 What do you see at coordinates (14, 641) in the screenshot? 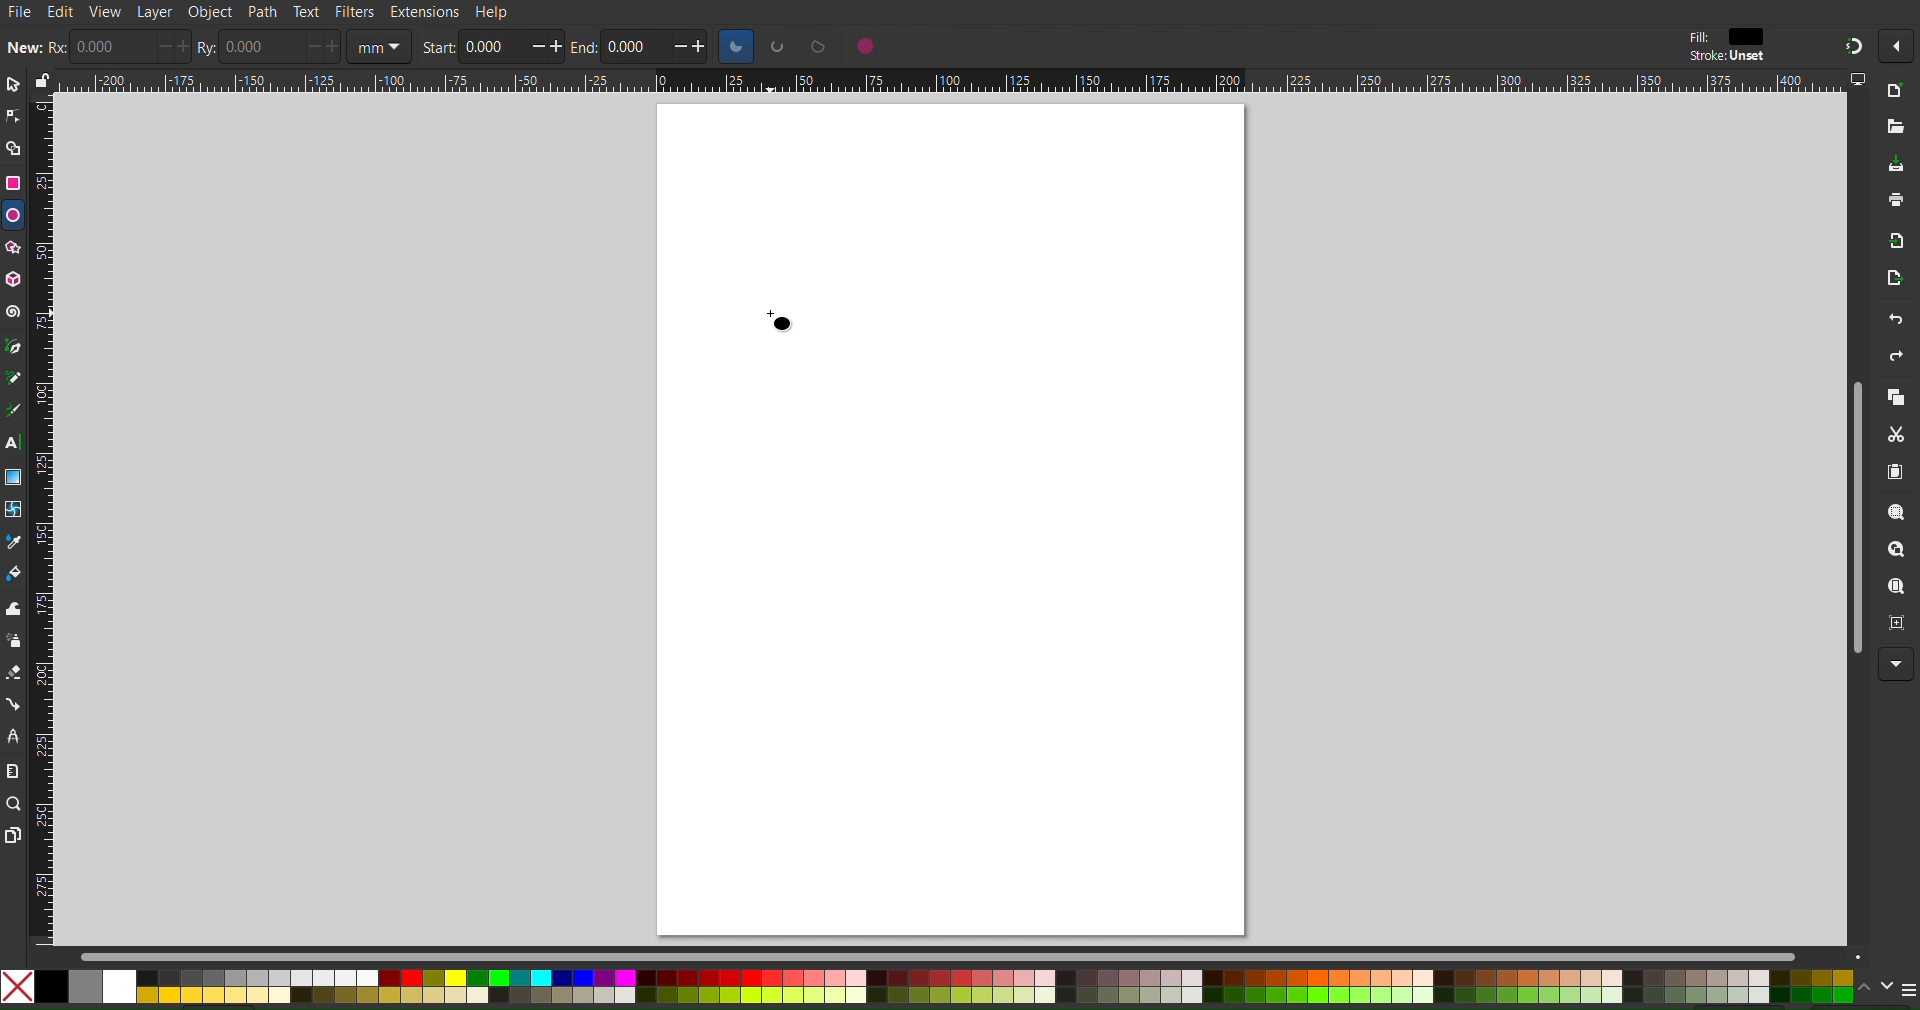
I see `Spray Tool` at bounding box center [14, 641].